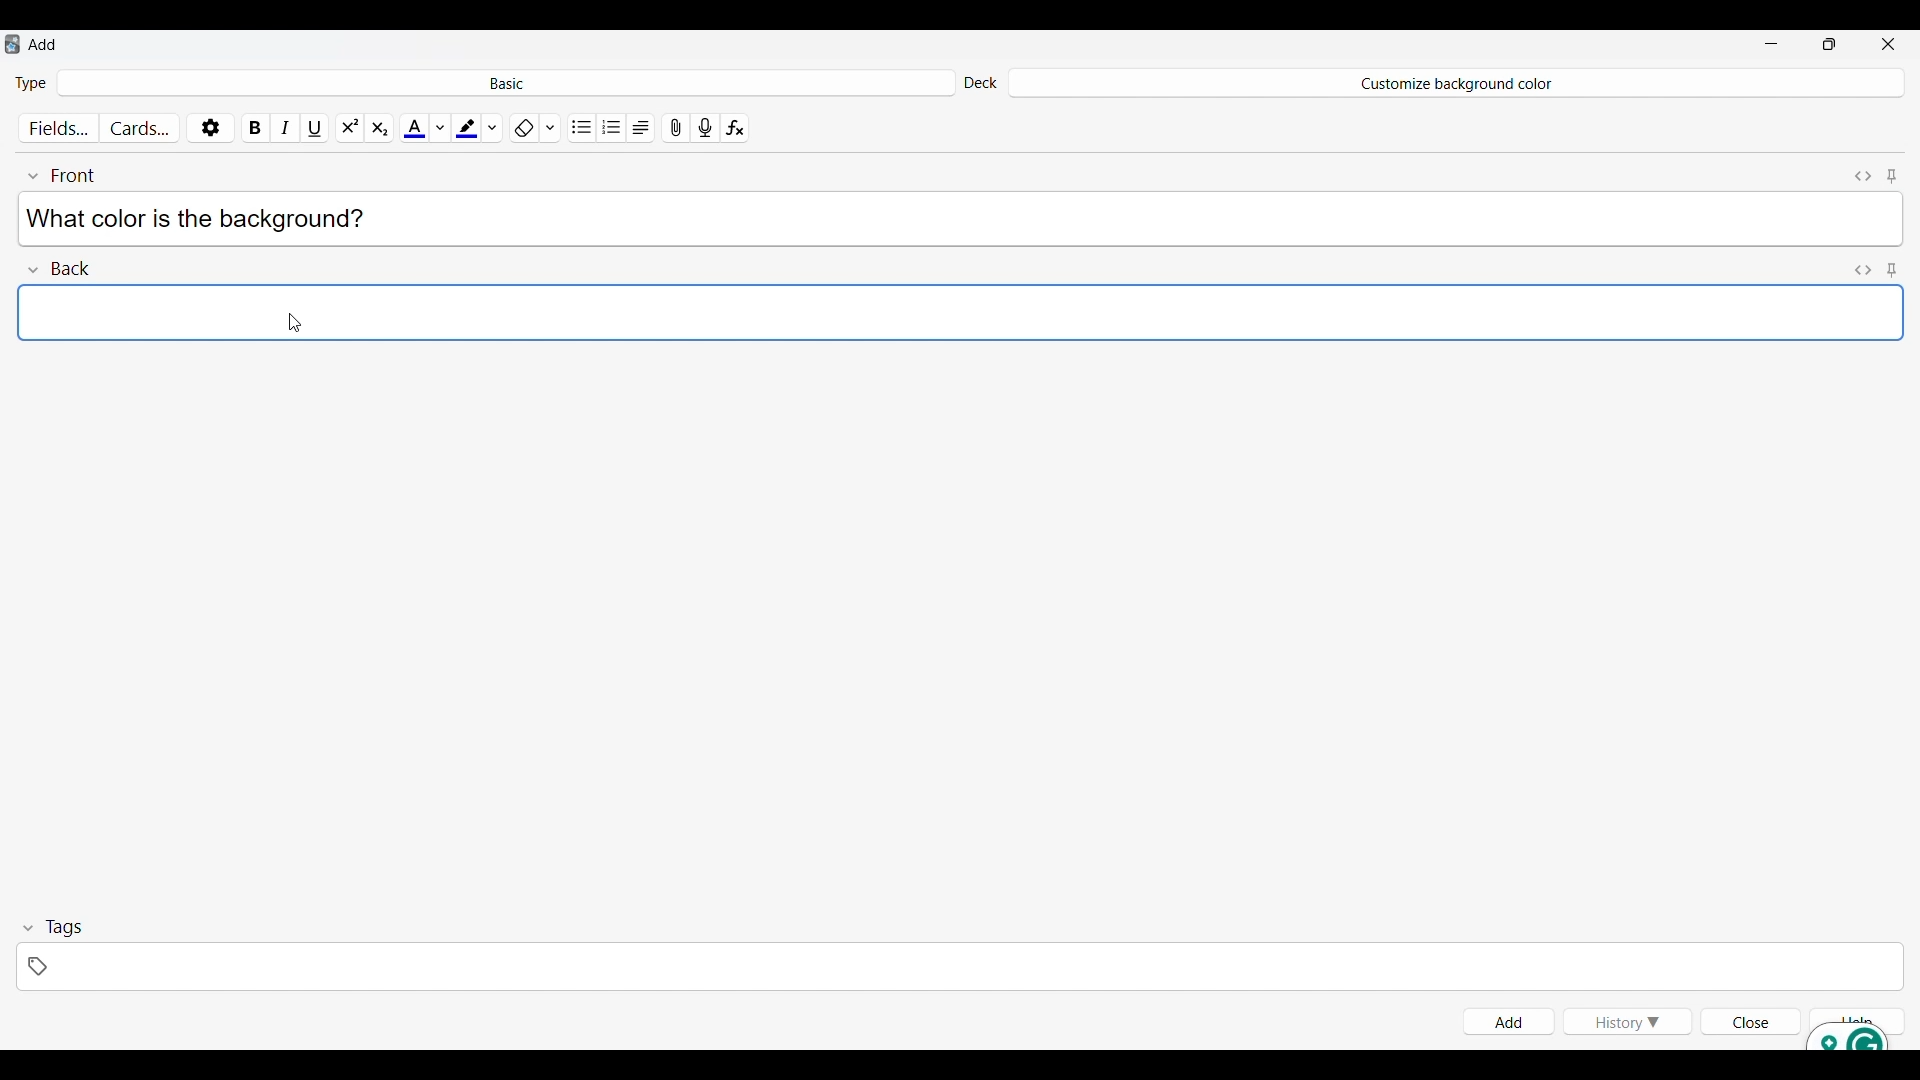  Describe the element at coordinates (1830, 44) in the screenshot. I see `Show interface in smaller tab` at that location.